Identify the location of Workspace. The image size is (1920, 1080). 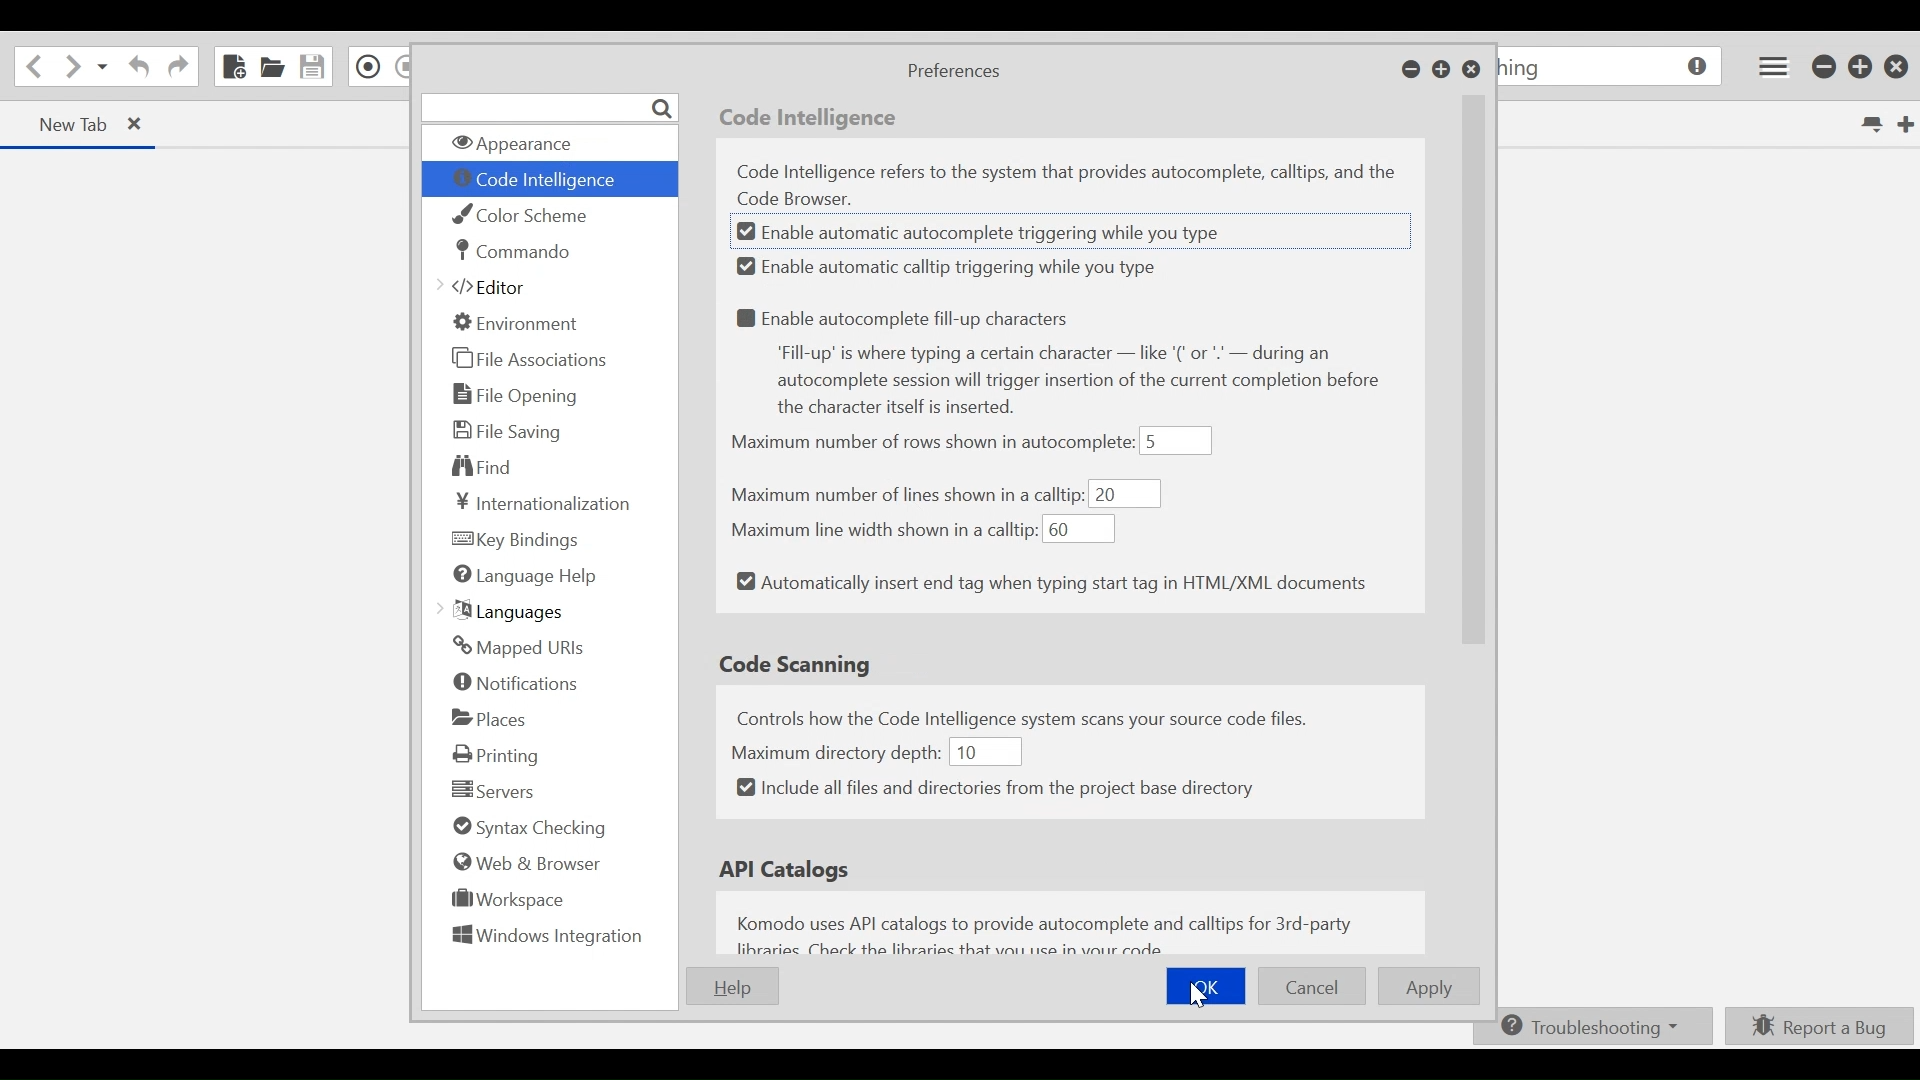
(502, 903).